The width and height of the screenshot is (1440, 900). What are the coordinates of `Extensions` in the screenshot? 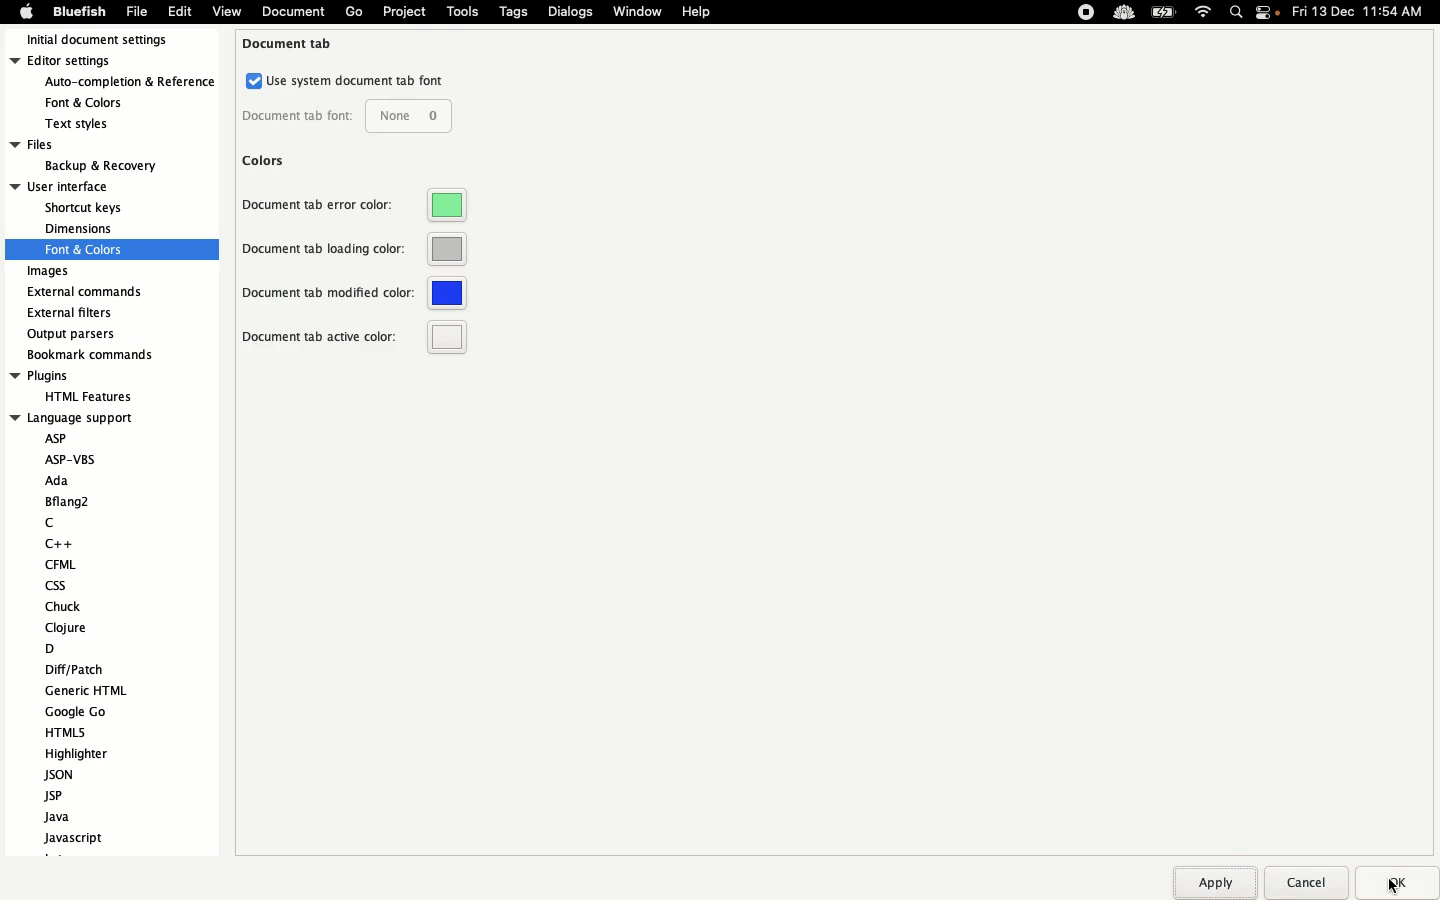 It's located at (1103, 12).